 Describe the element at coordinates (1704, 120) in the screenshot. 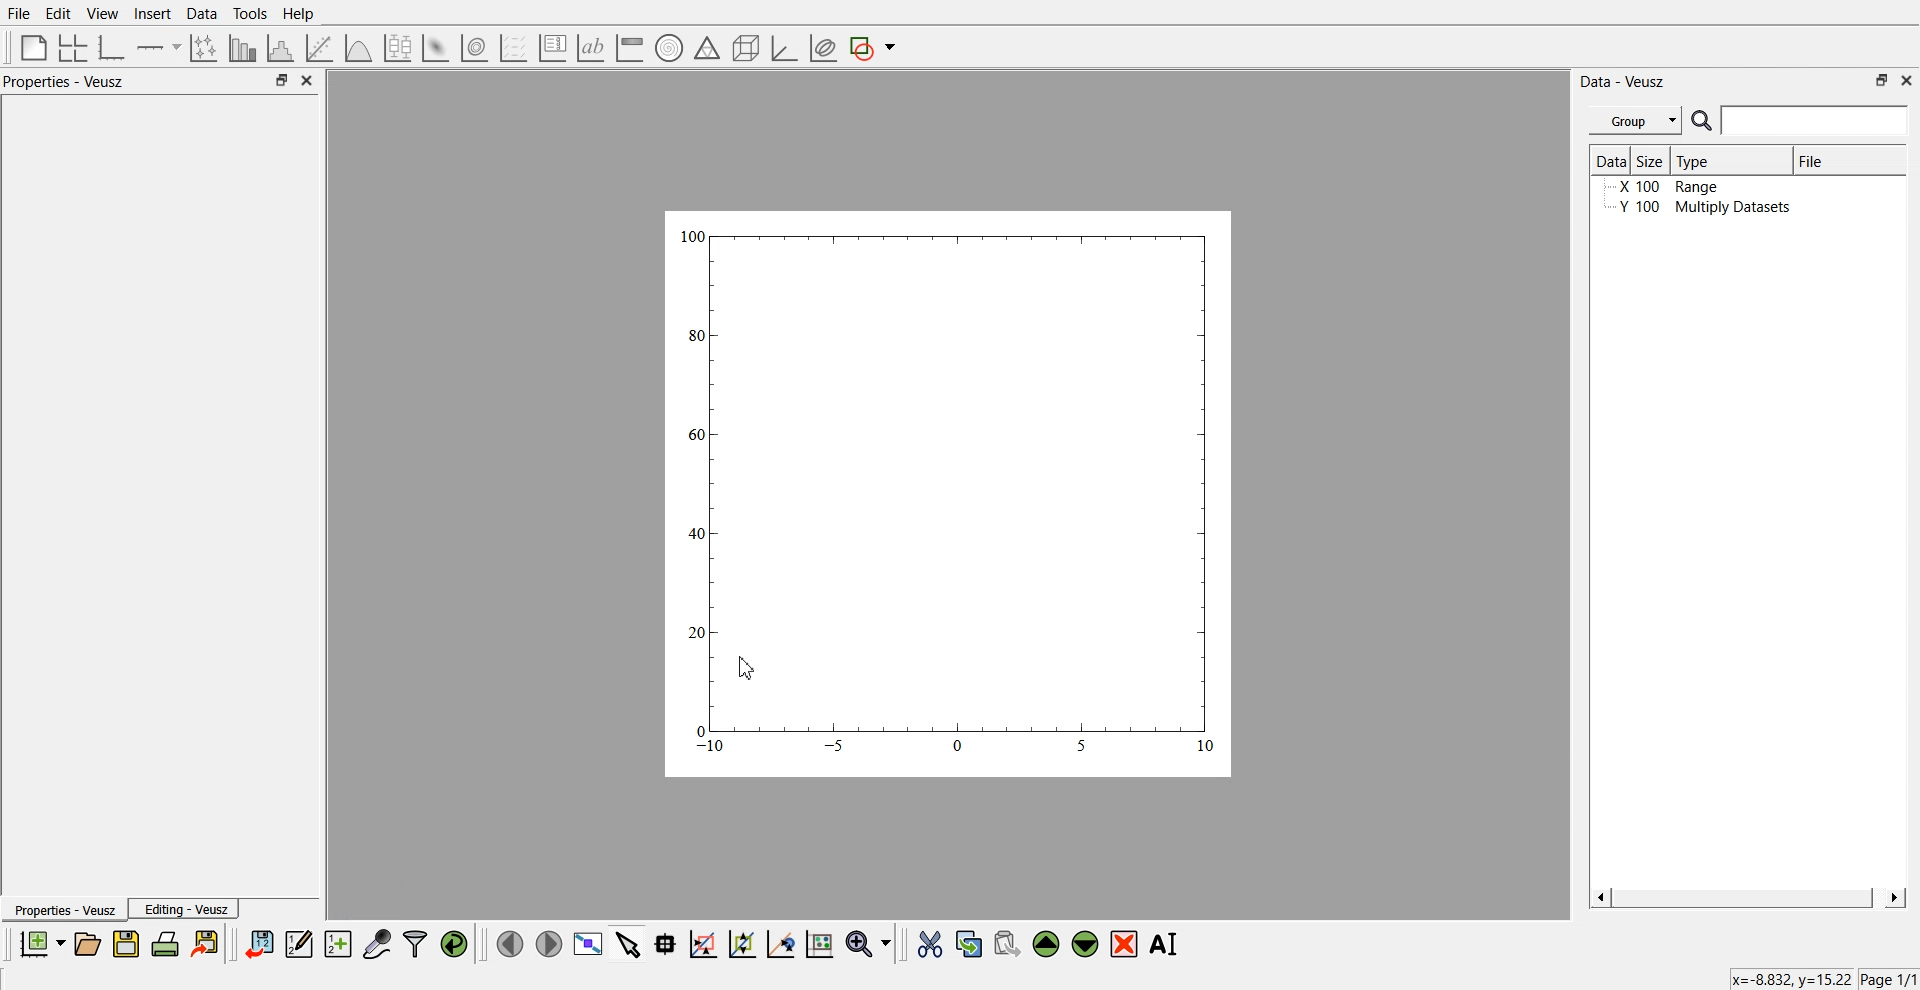

I see `search icon` at that location.